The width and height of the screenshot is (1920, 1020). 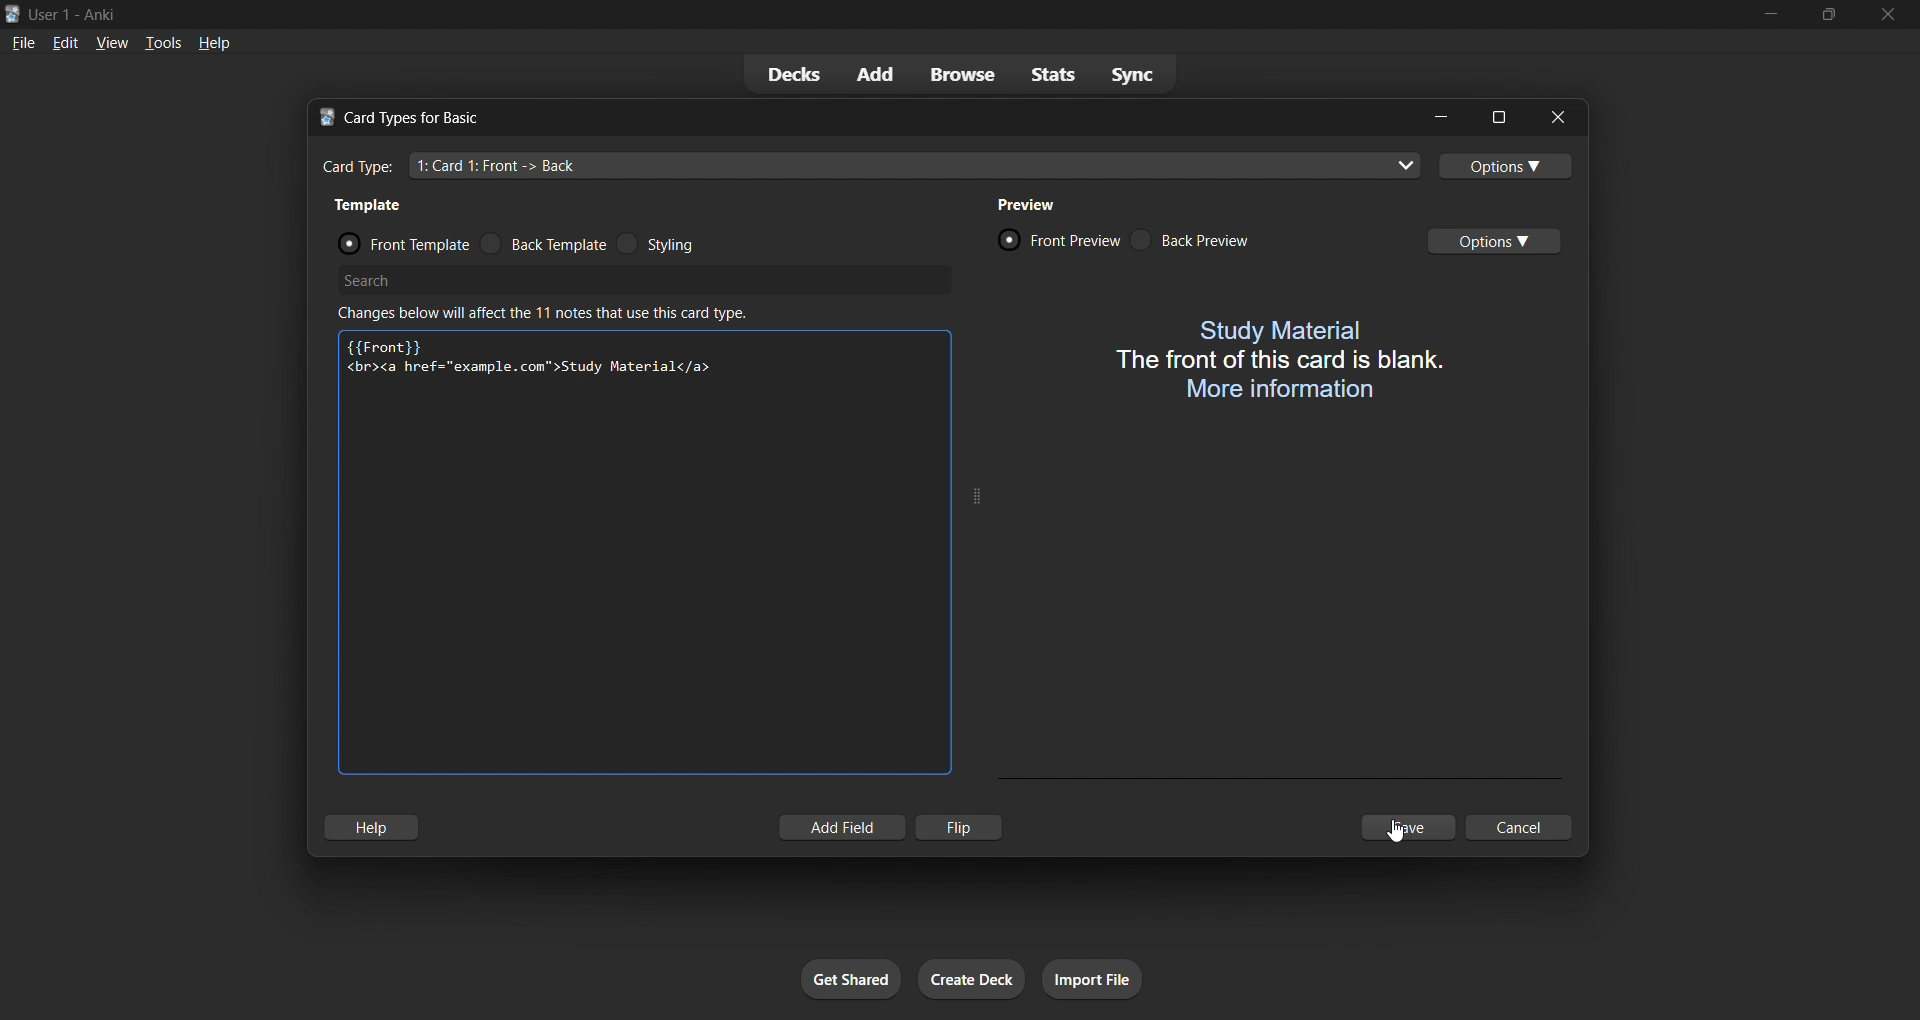 What do you see at coordinates (65, 44) in the screenshot?
I see `edit` at bounding box center [65, 44].